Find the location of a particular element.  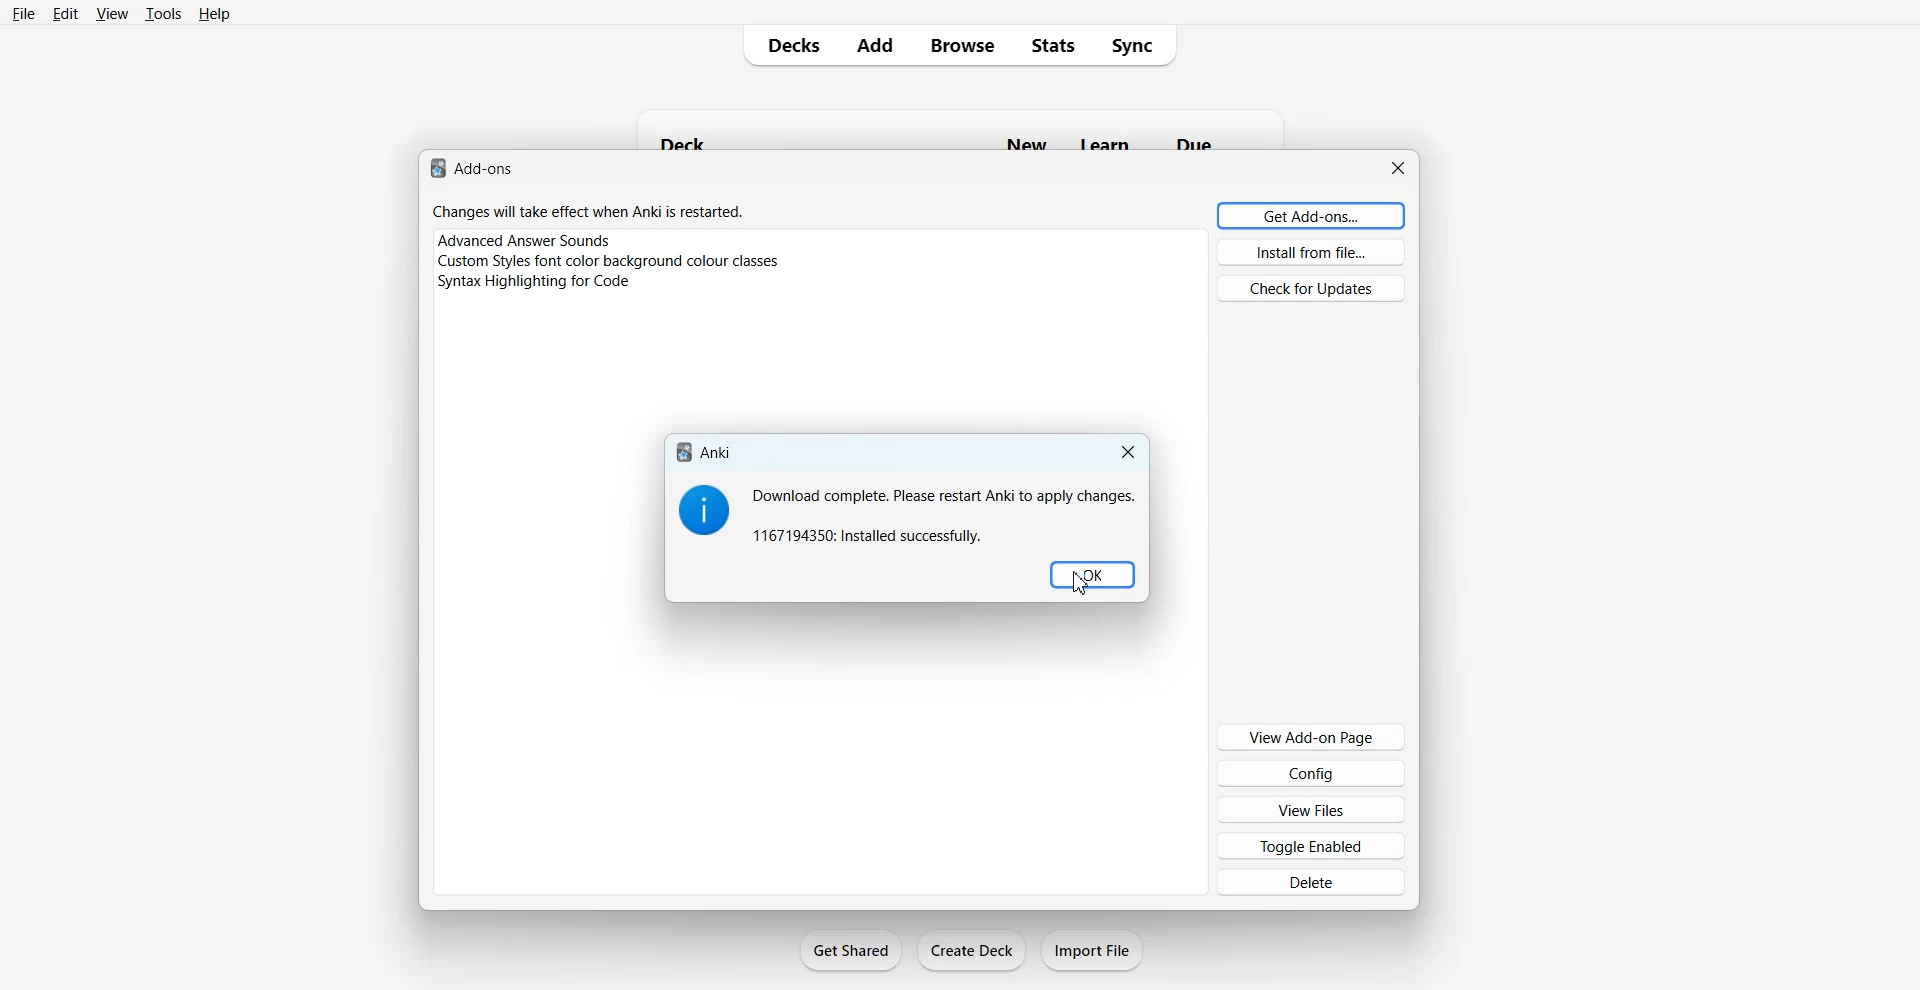

View Files is located at coordinates (1311, 809).